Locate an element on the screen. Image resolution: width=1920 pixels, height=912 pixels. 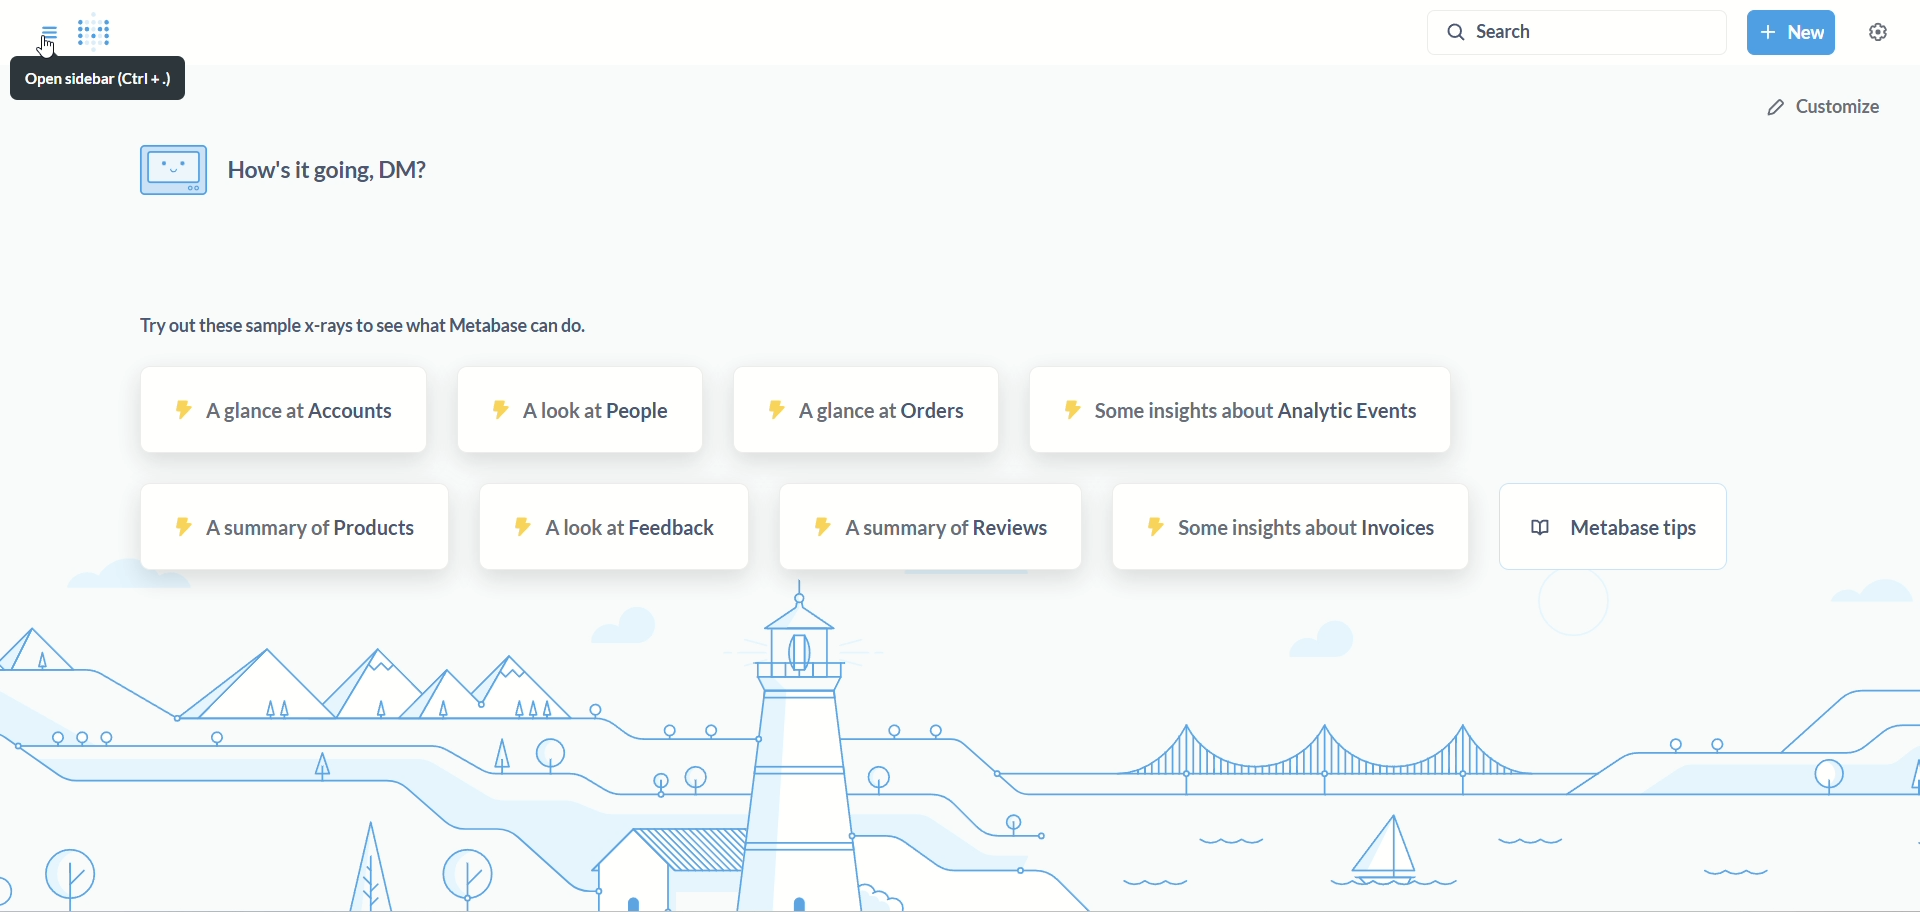
a glance at orders is located at coordinates (868, 408).